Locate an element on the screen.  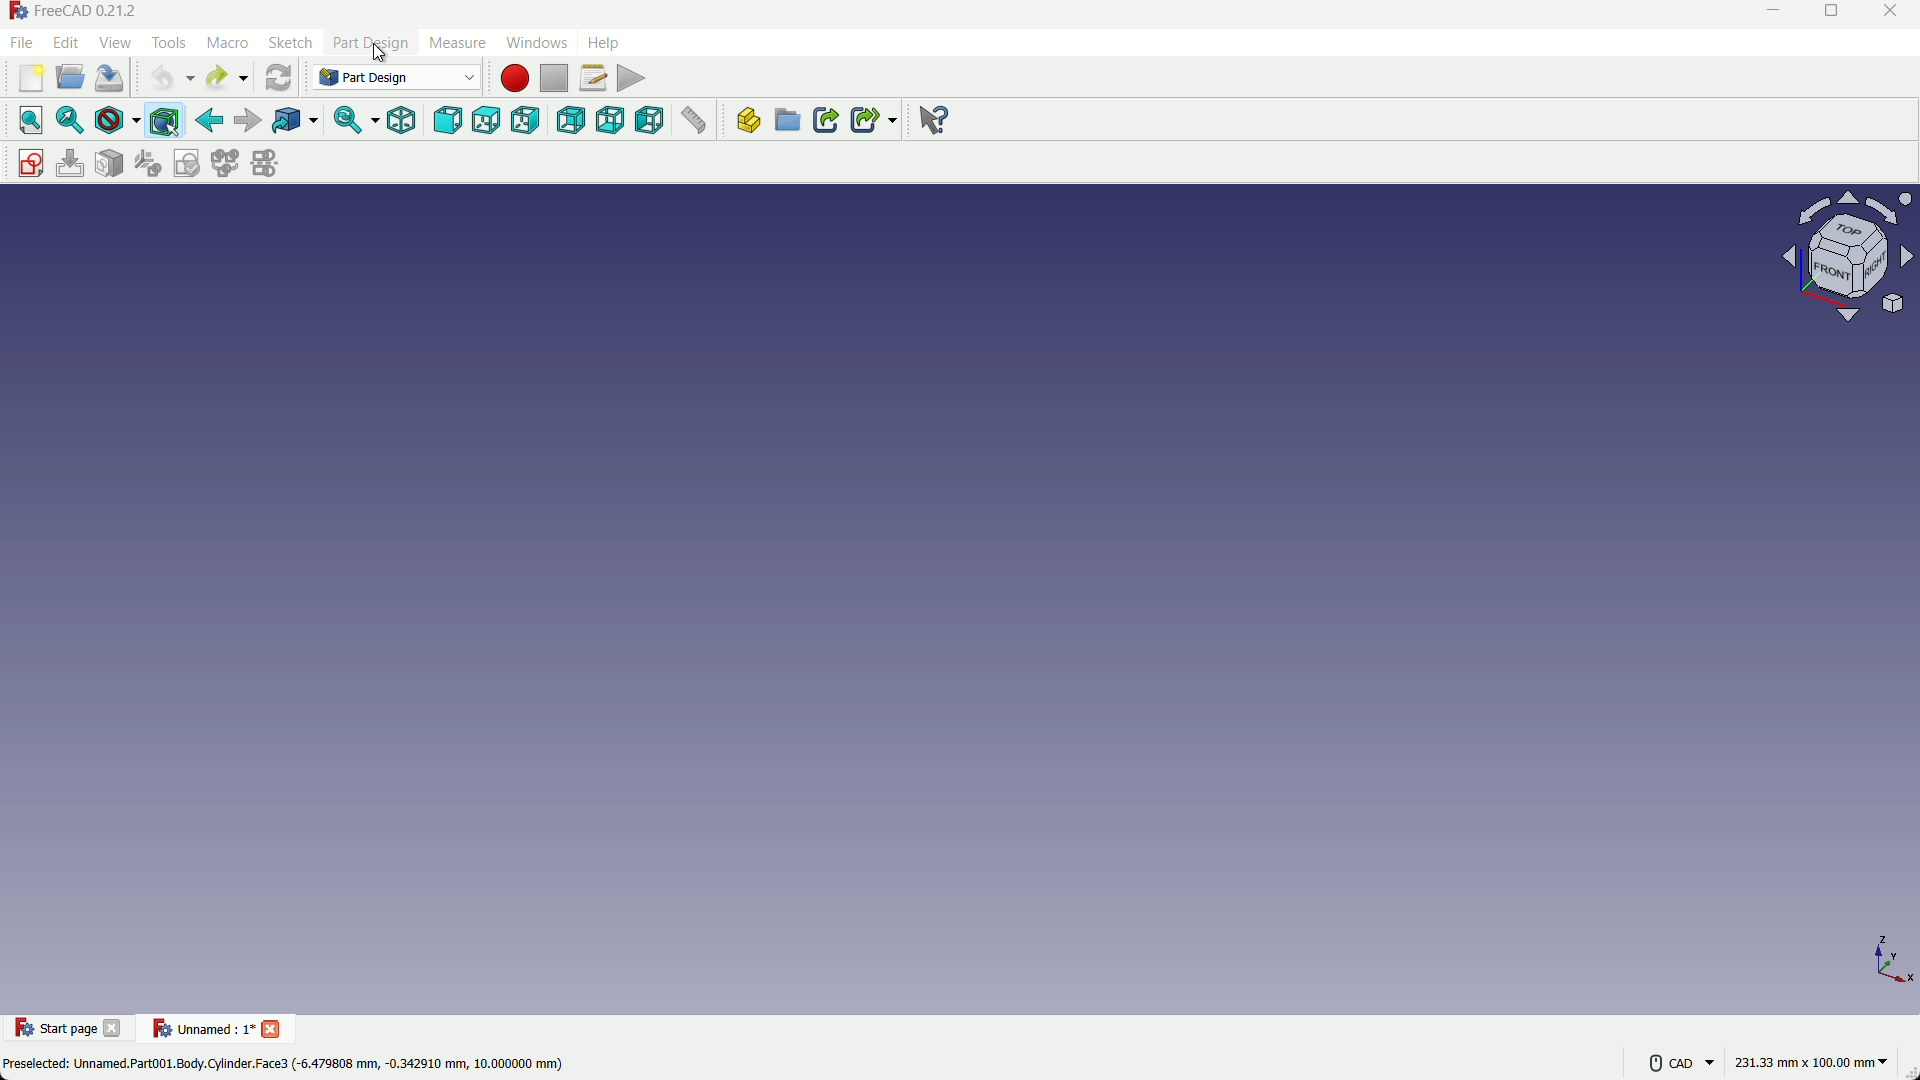
left view is located at coordinates (650, 120).